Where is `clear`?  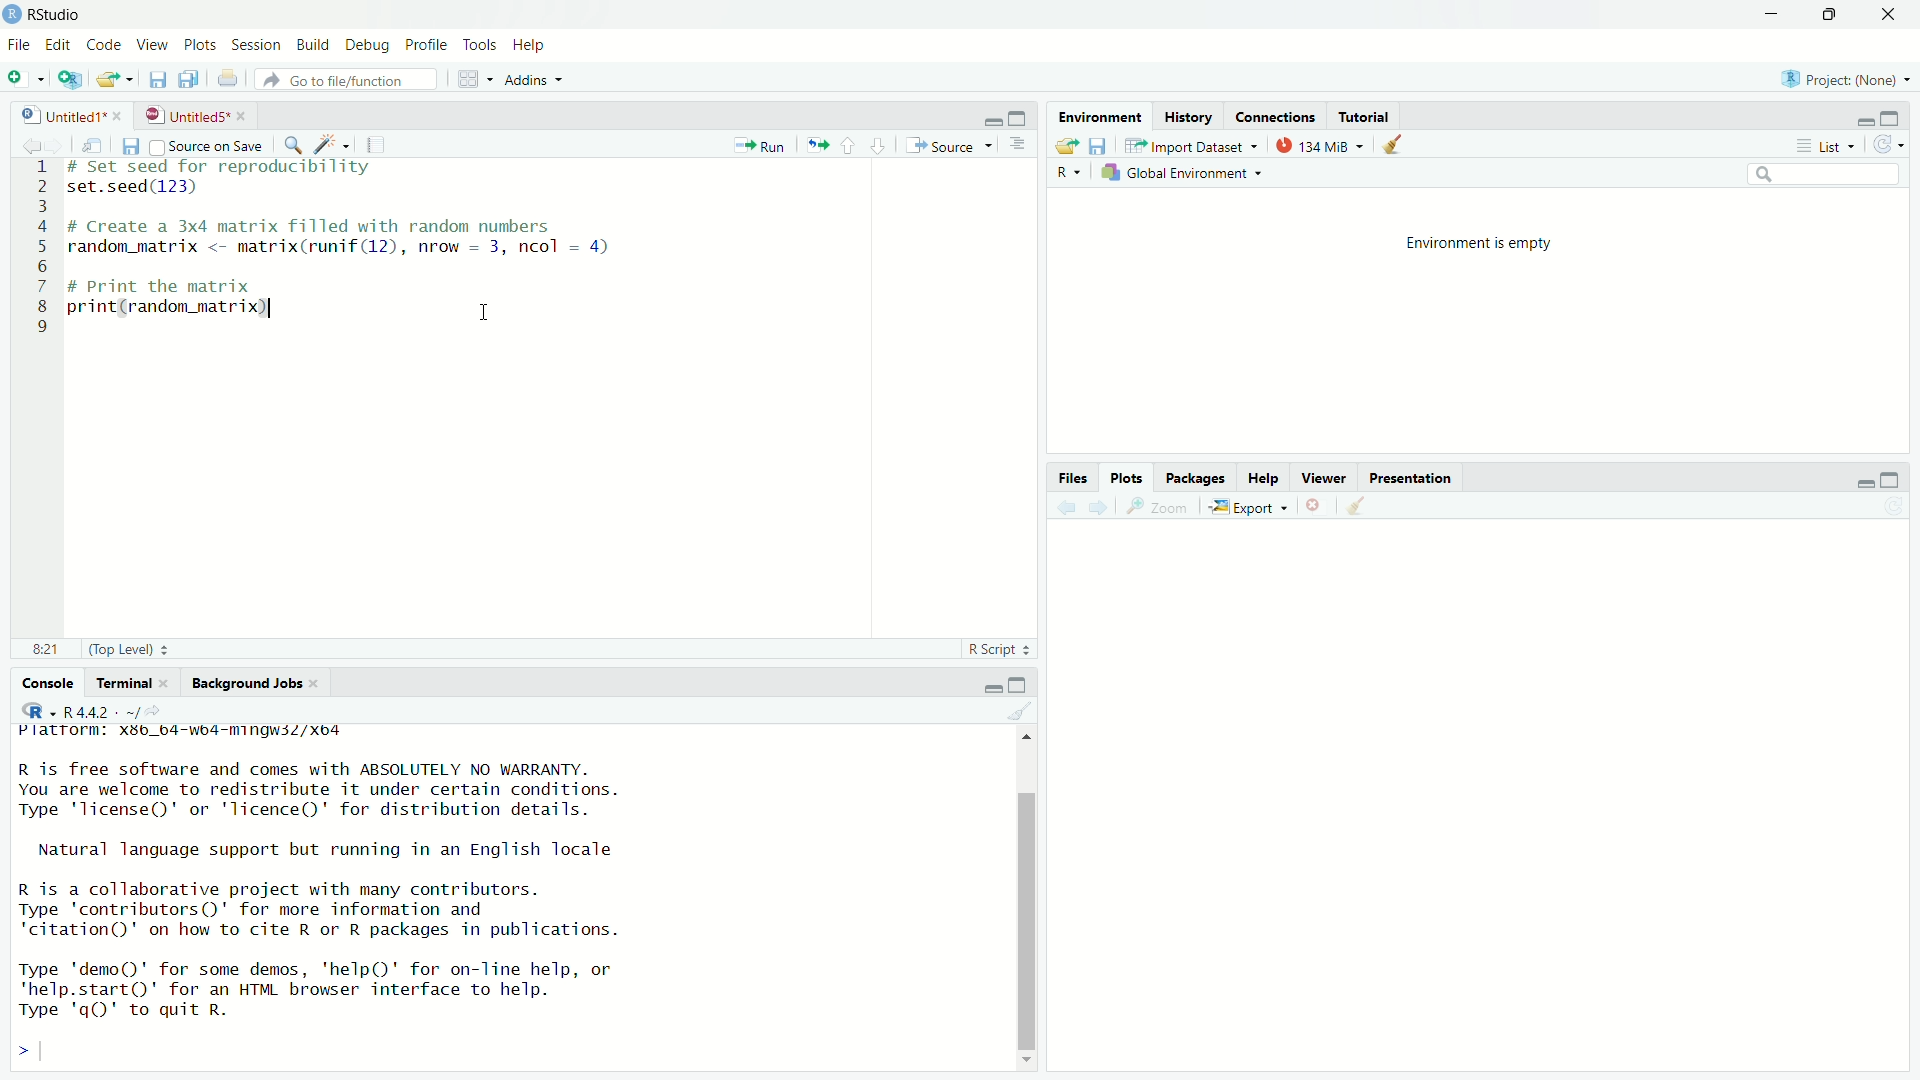 clear is located at coordinates (1019, 712).